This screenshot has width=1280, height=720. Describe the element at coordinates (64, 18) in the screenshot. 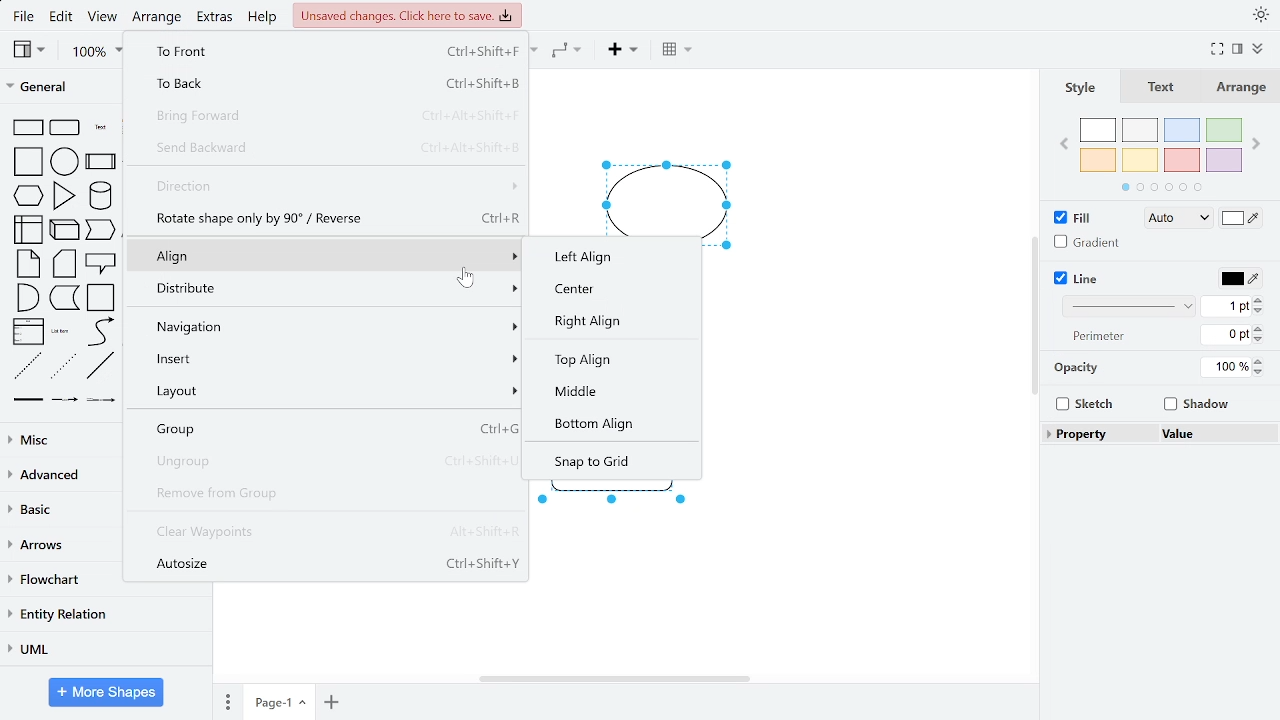

I see `edit` at that location.